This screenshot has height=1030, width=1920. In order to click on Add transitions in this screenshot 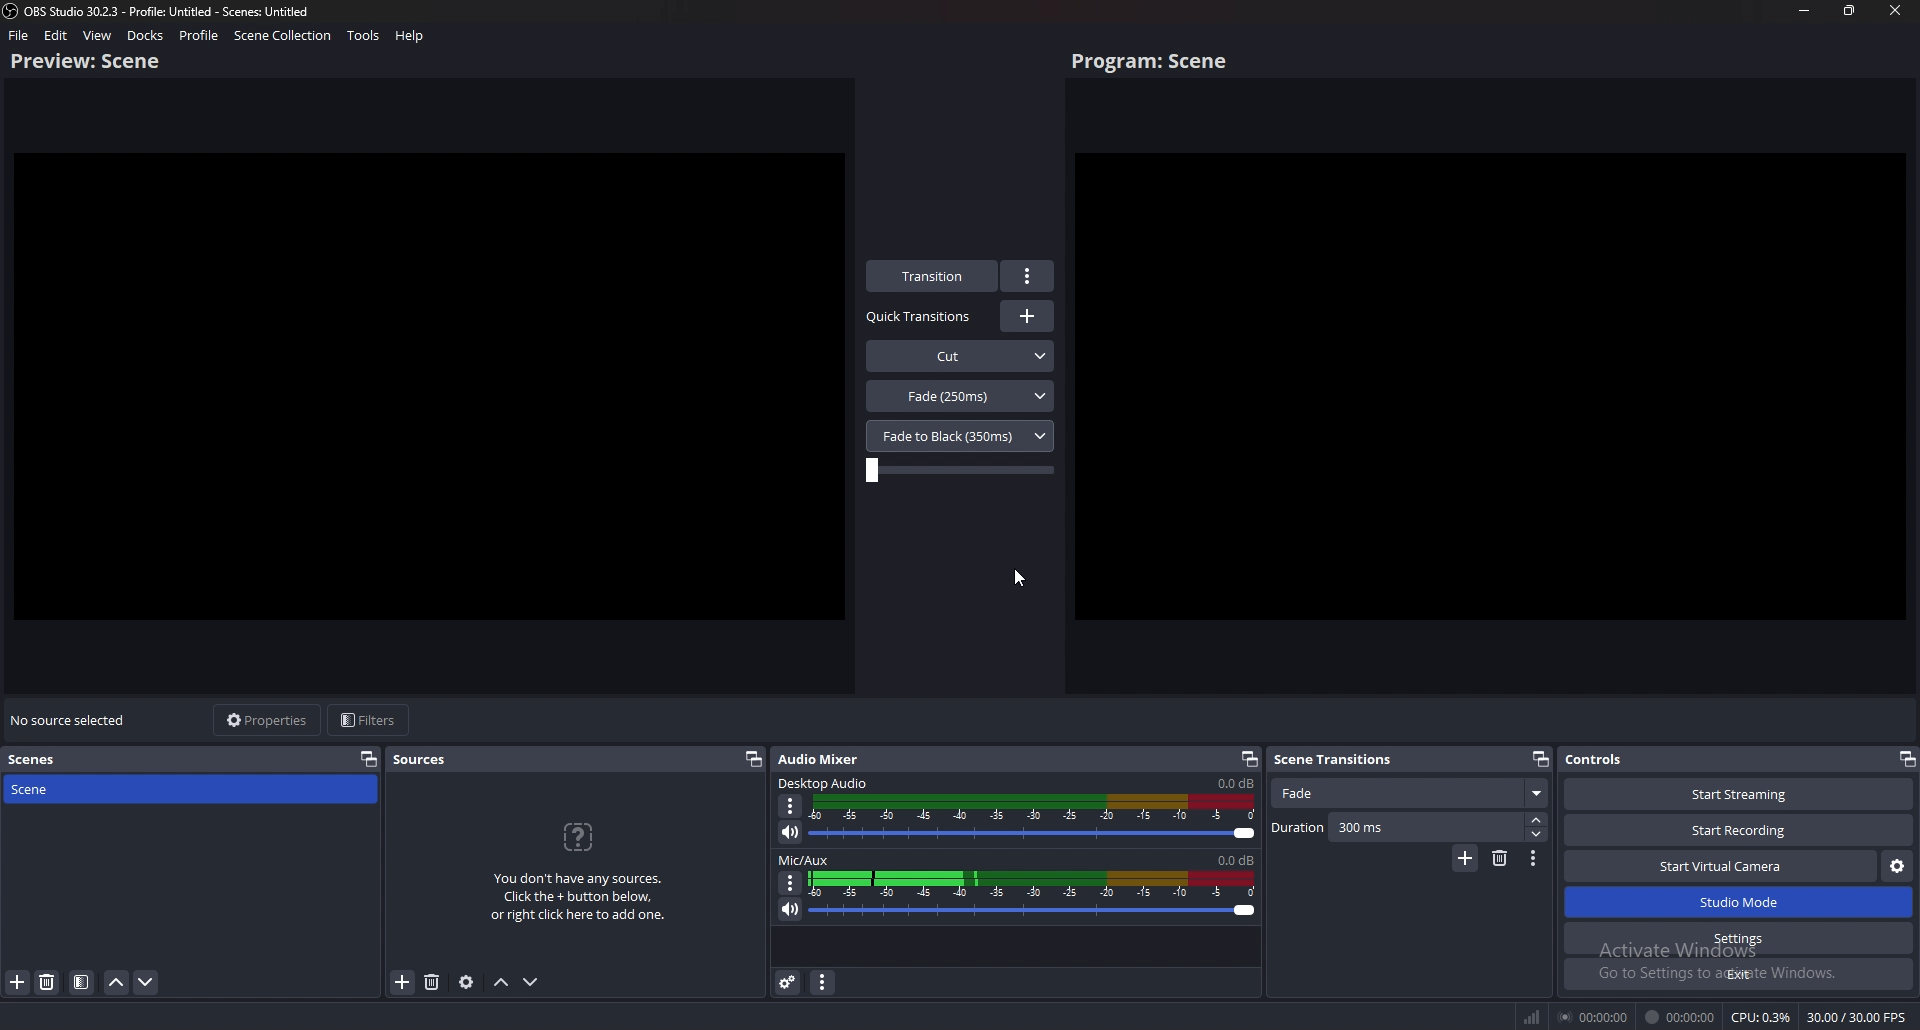, I will do `click(1027, 316)`.